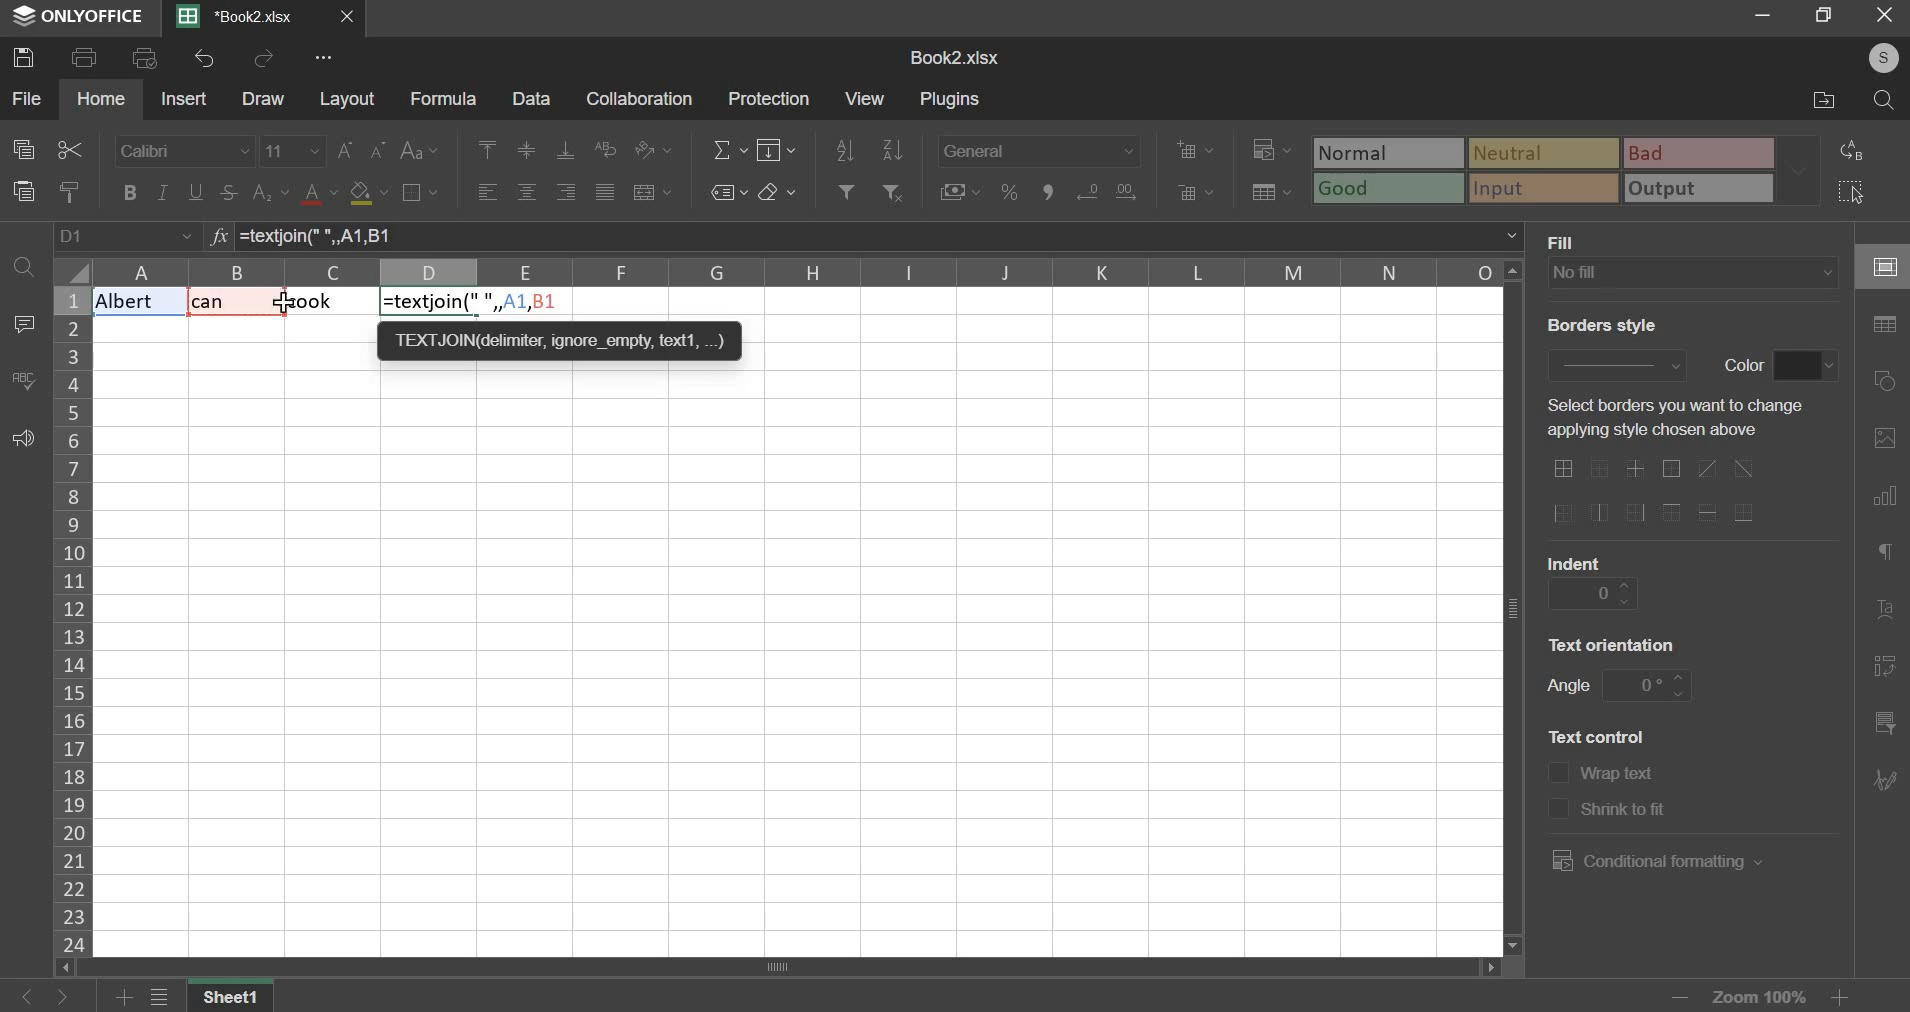 The height and width of the screenshot is (1012, 1910). What do you see at coordinates (23, 440) in the screenshot?
I see `feedback` at bounding box center [23, 440].